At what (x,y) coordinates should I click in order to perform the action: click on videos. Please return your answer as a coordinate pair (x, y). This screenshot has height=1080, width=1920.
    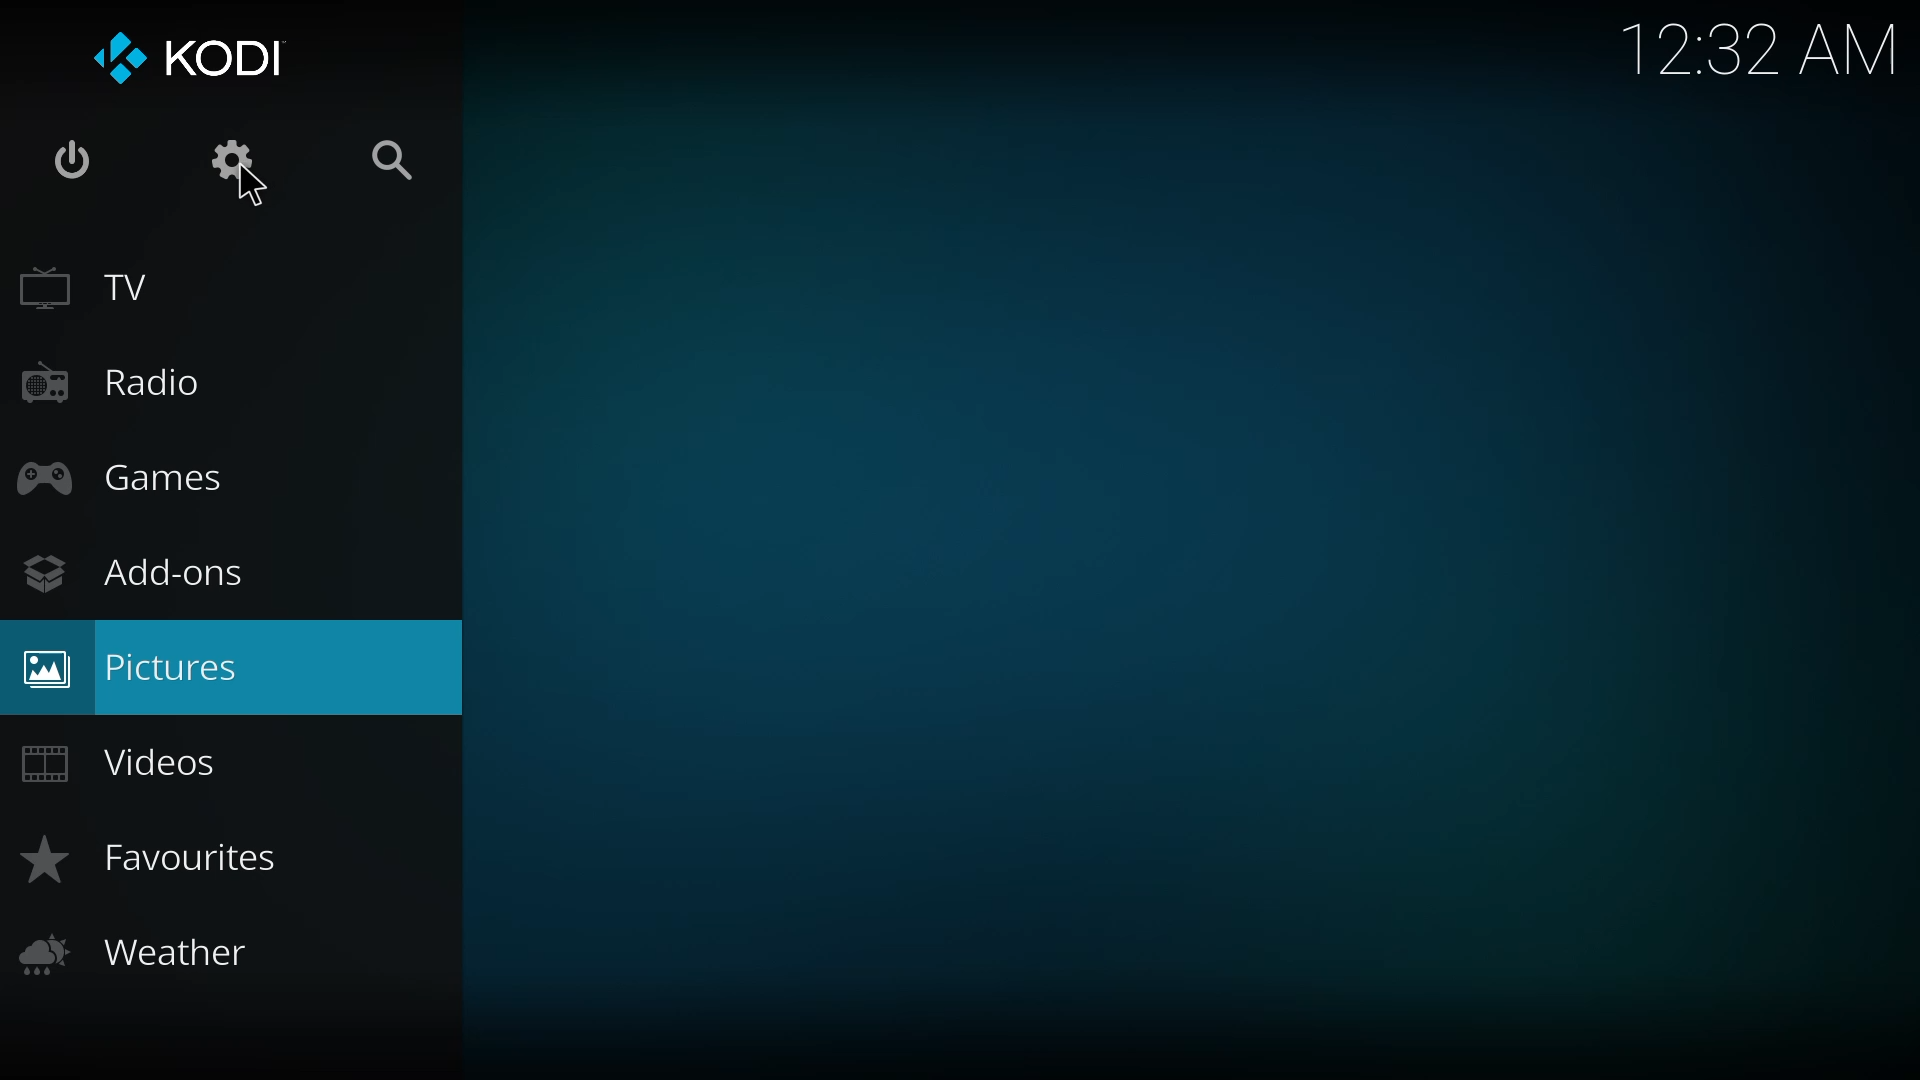
    Looking at the image, I should click on (133, 761).